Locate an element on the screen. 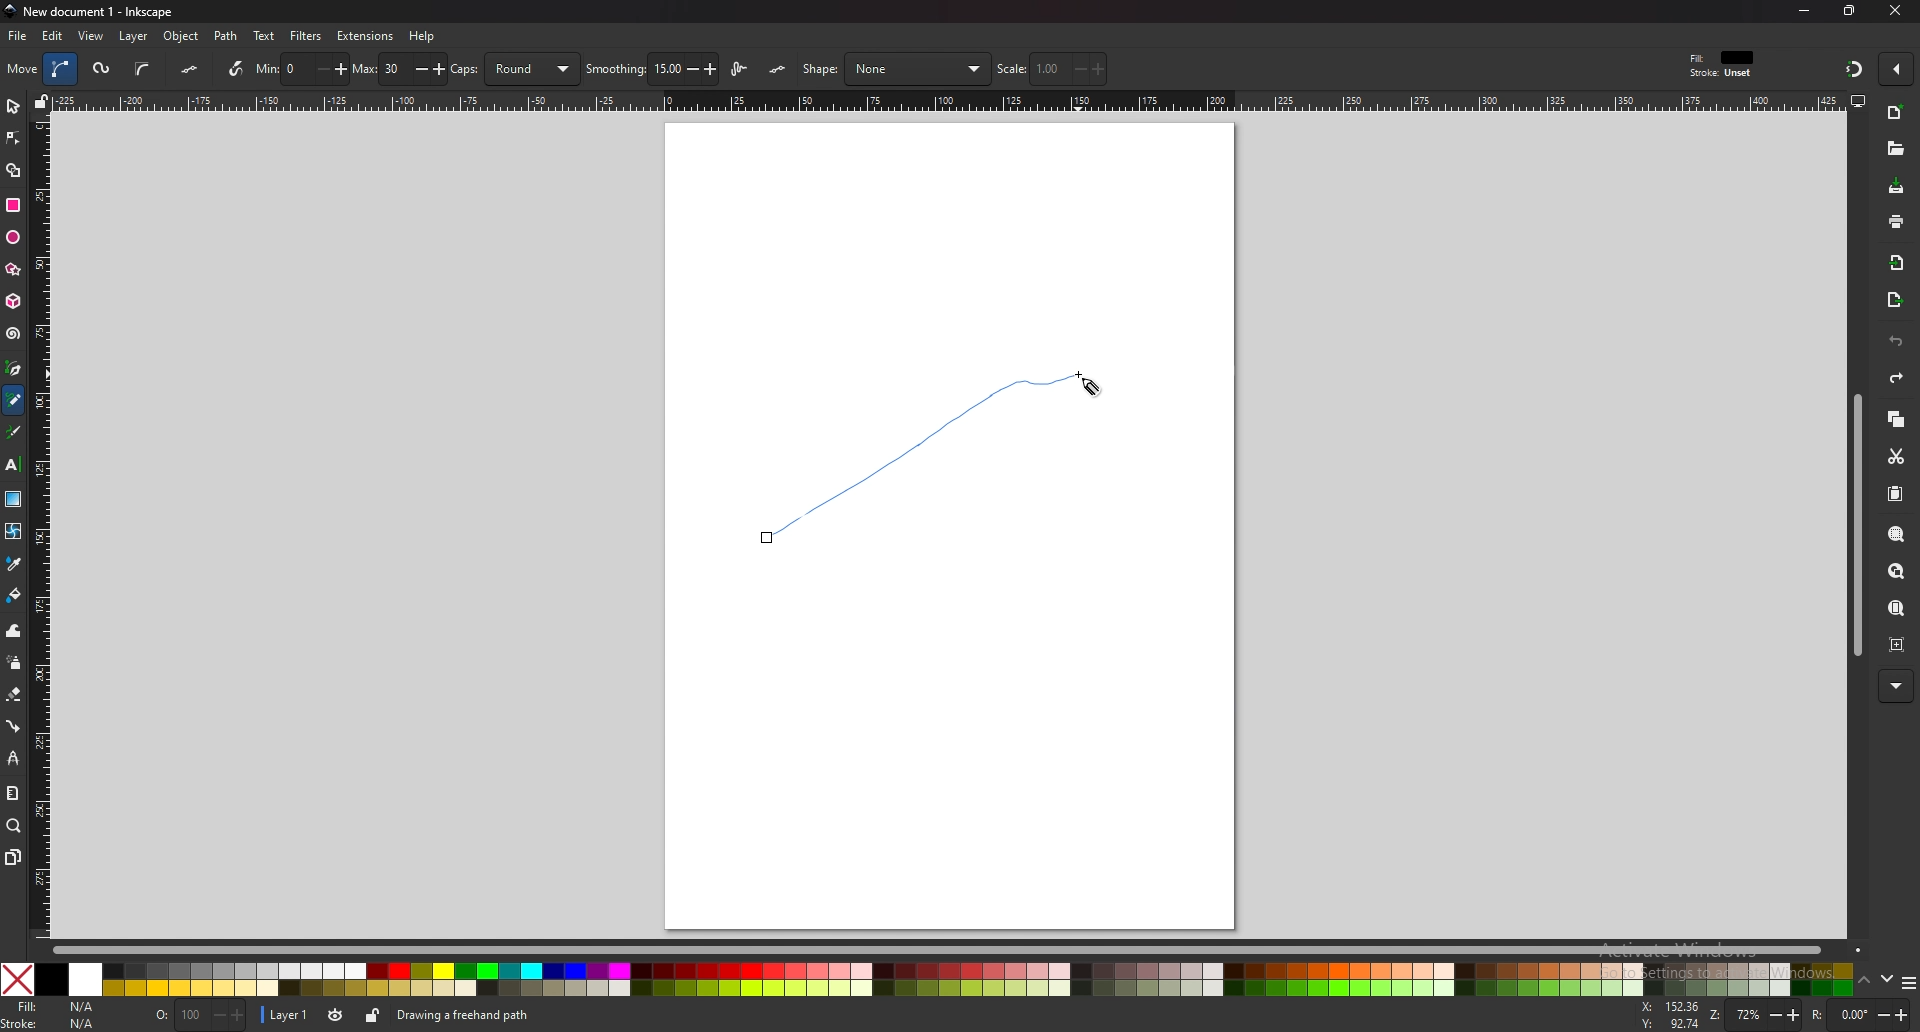  rotation is located at coordinates (1857, 1011).